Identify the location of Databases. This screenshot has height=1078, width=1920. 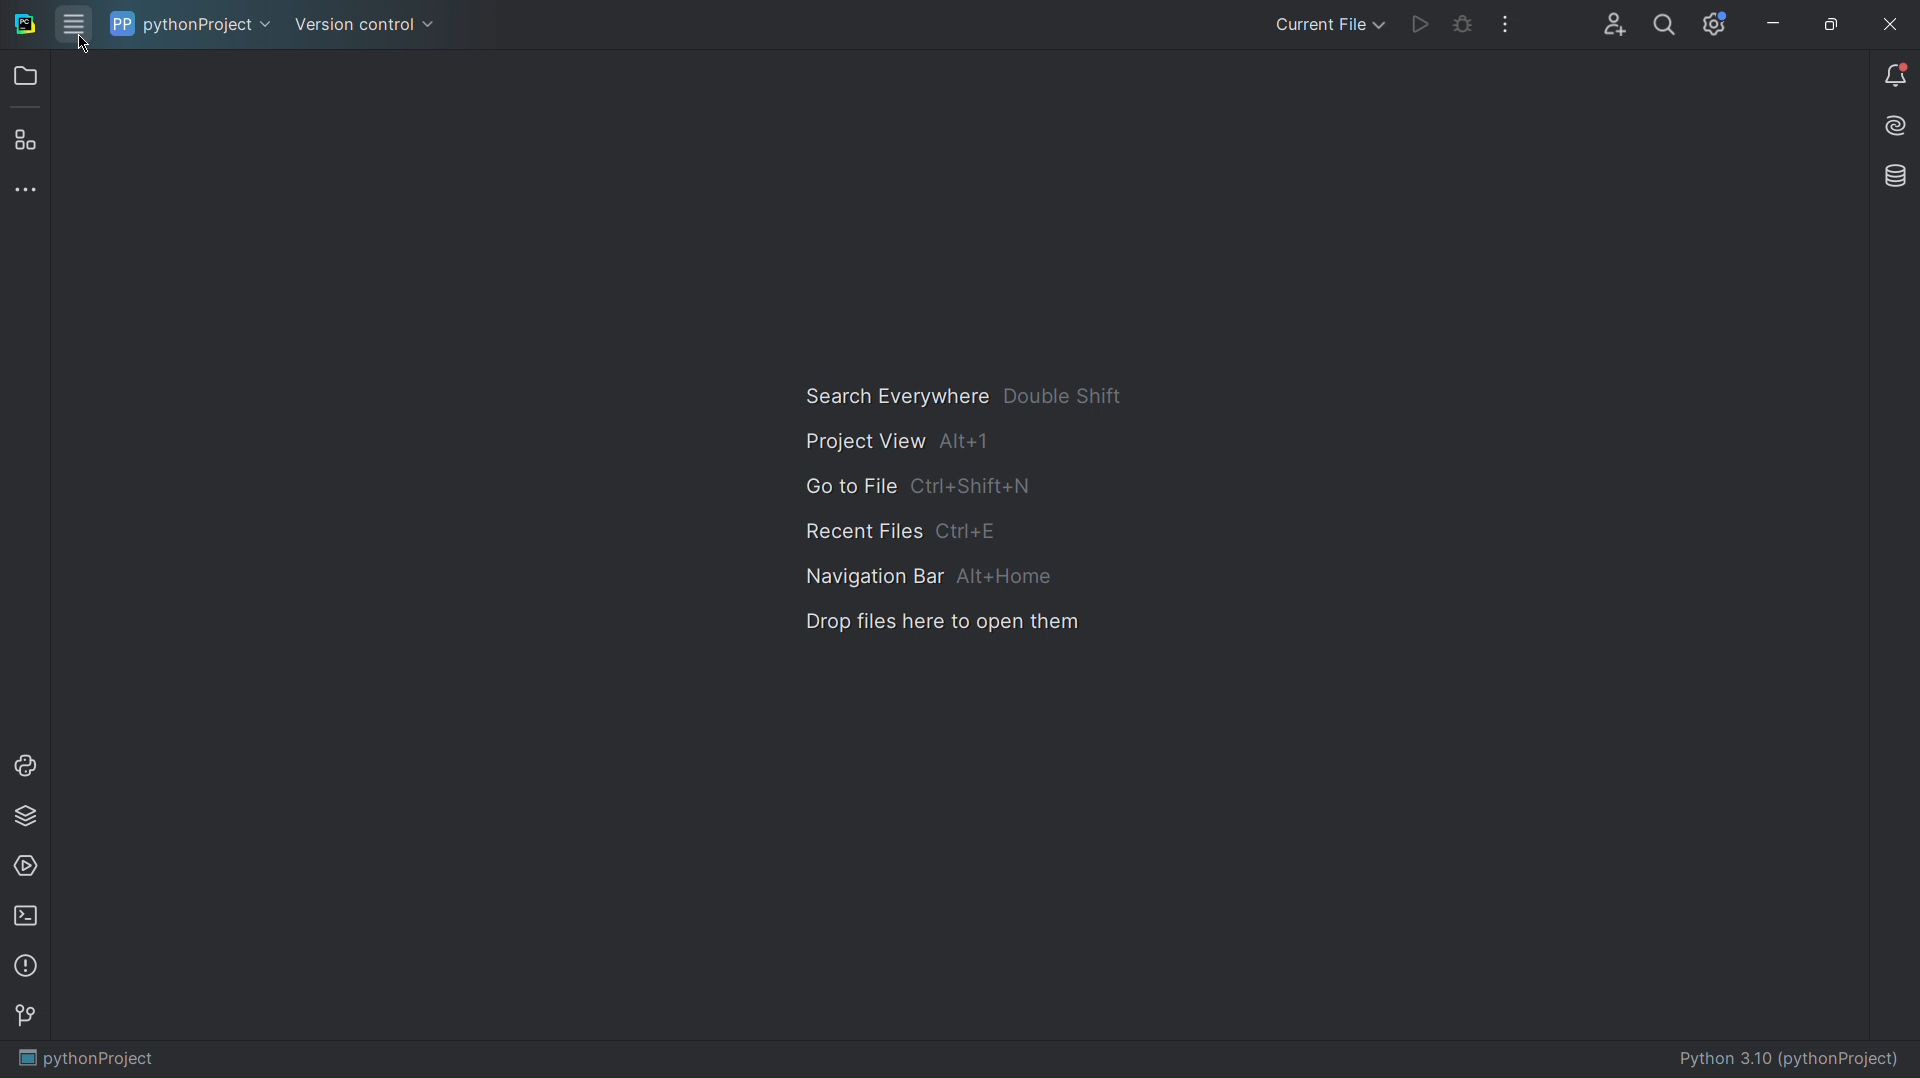
(1888, 179).